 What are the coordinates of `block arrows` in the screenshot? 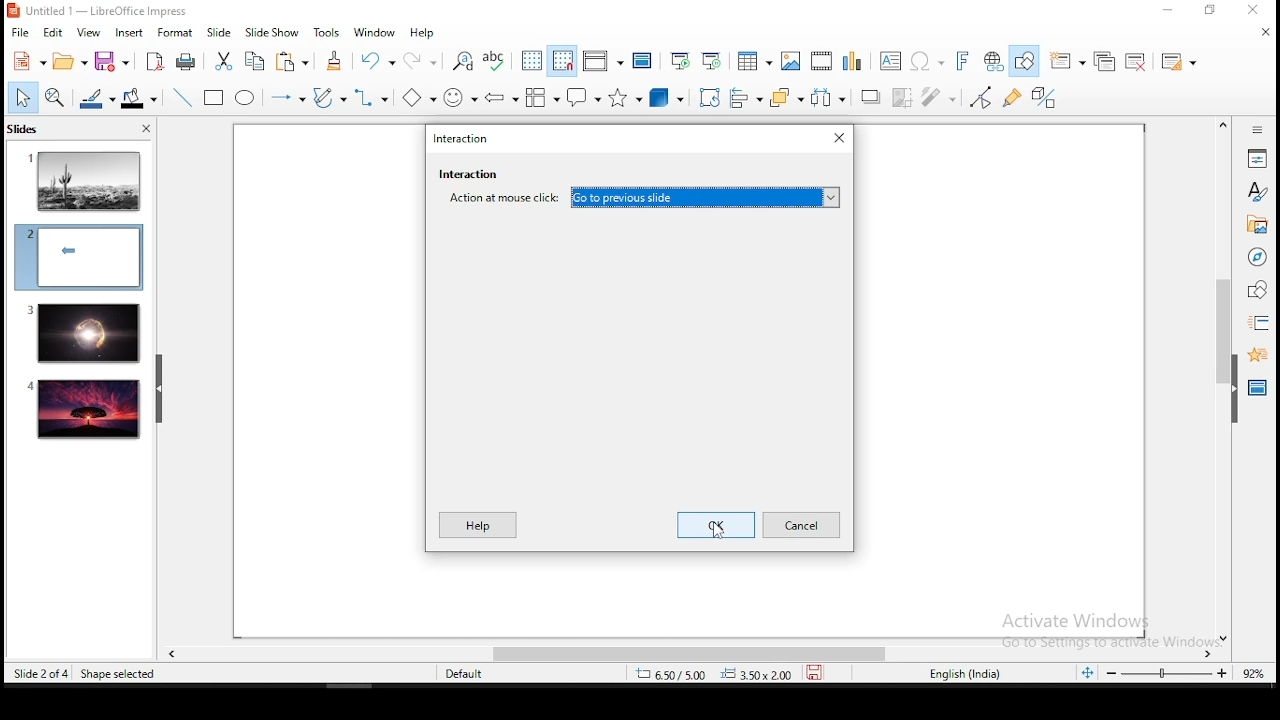 It's located at (502, 98).